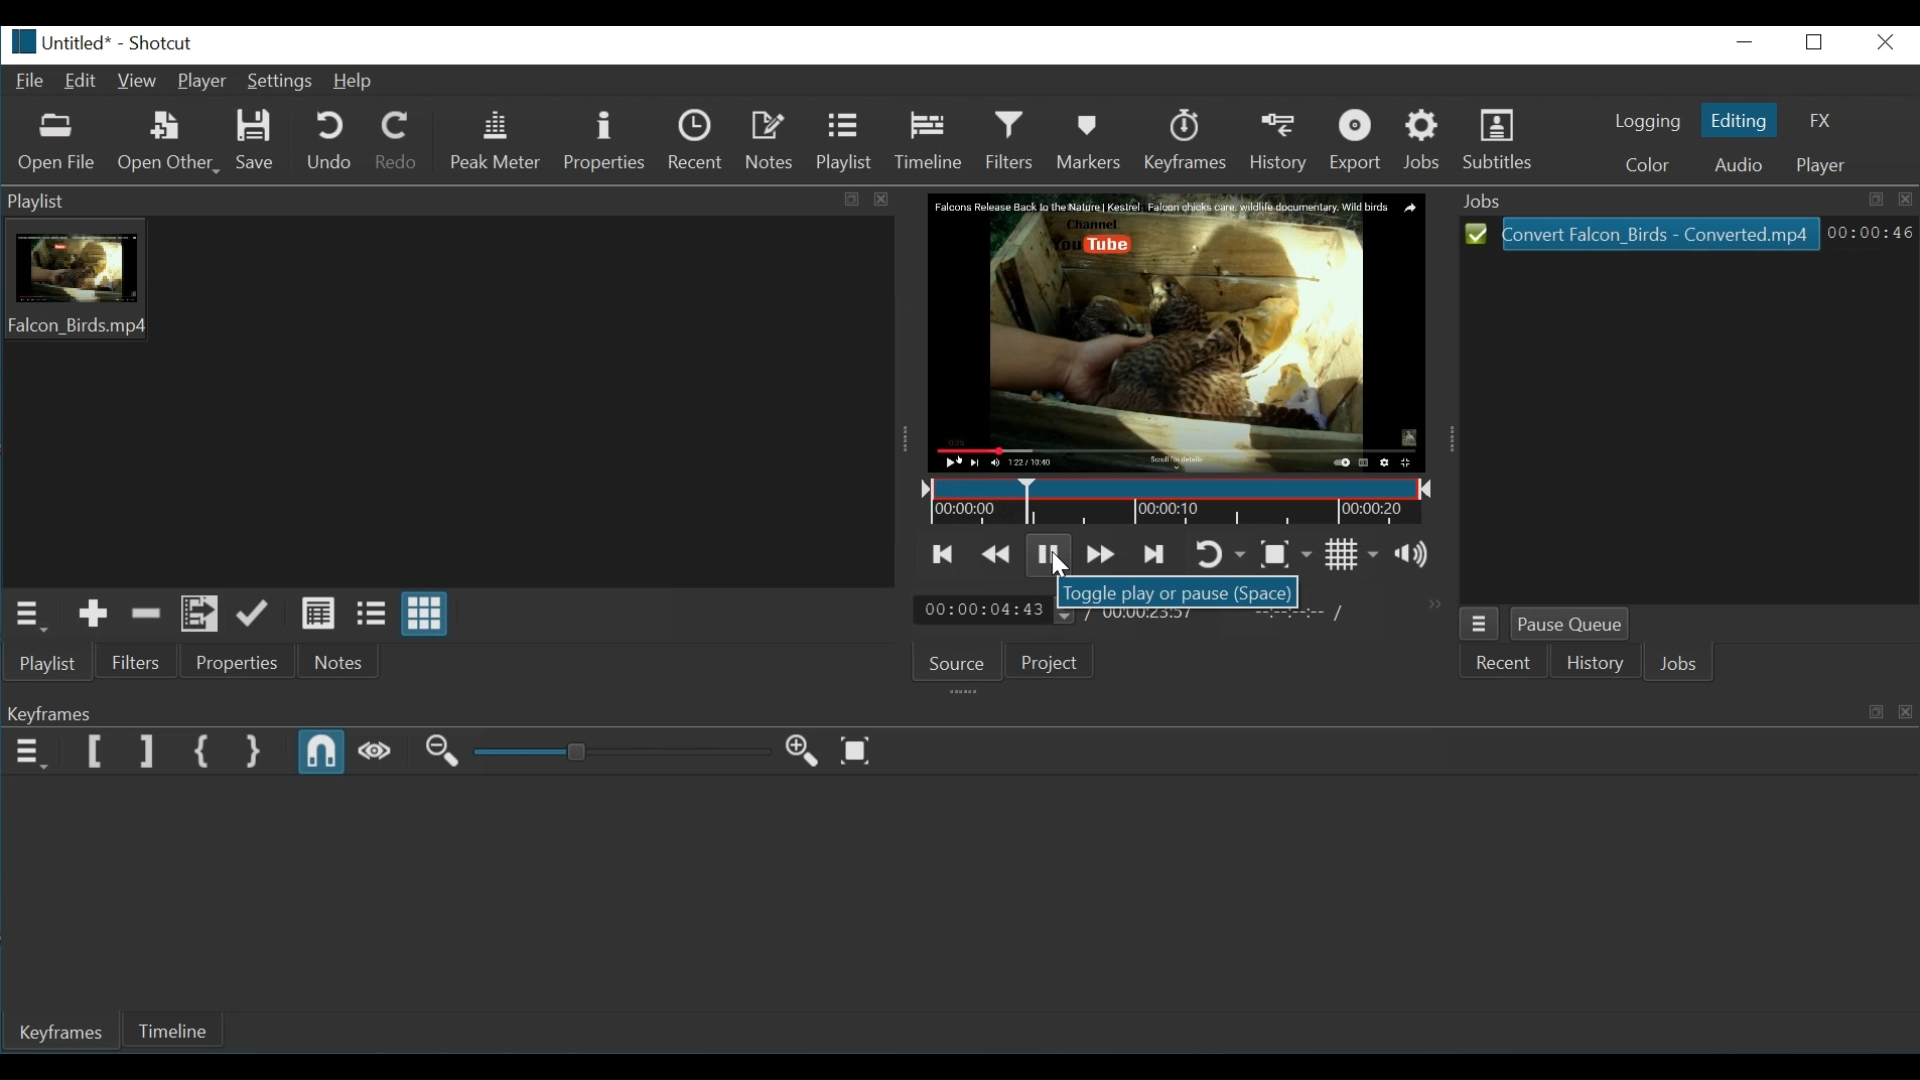 The image size is (1920, 1080). I want to click on Add the Source to the playlist, so click(89, 615).